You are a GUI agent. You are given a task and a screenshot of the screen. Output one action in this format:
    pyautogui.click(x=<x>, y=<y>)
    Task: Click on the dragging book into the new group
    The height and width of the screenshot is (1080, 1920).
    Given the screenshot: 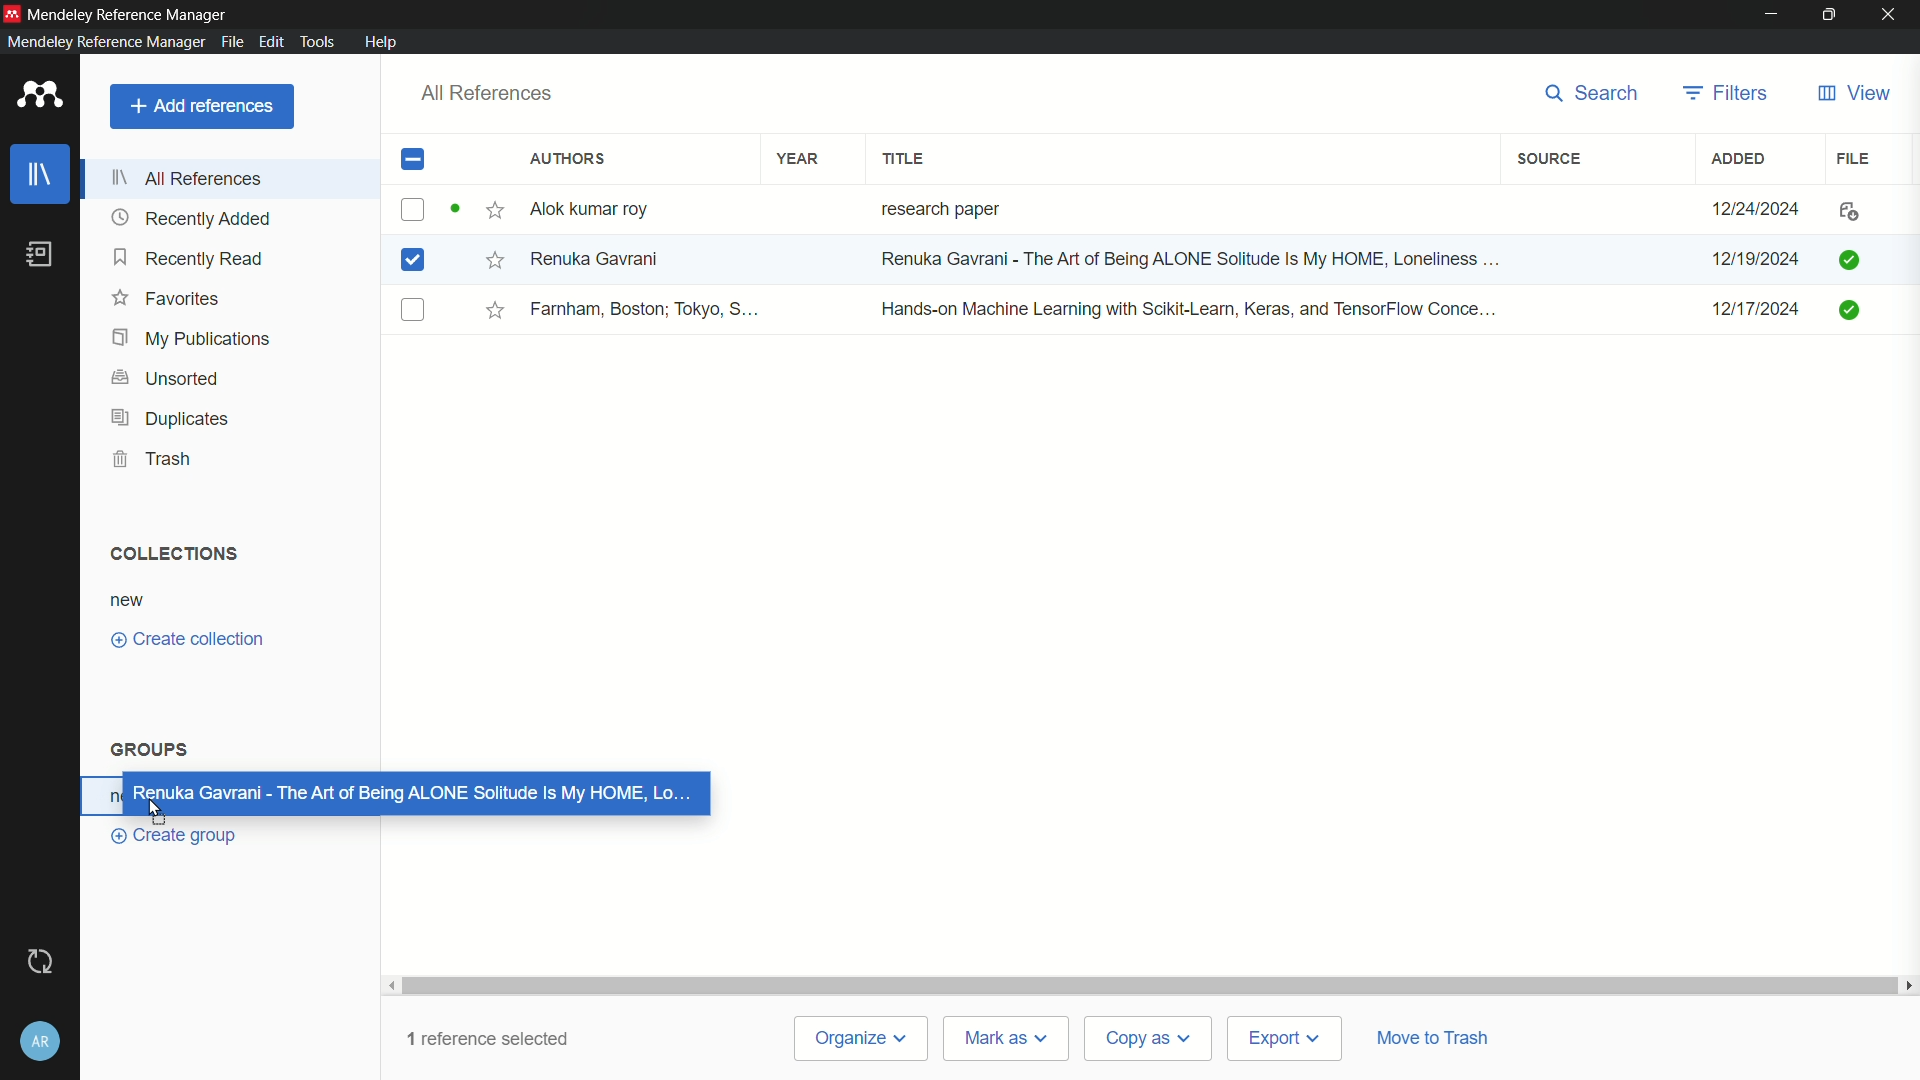 What is the action you would take?
    pyautogui.click(x=418, y=794)
    